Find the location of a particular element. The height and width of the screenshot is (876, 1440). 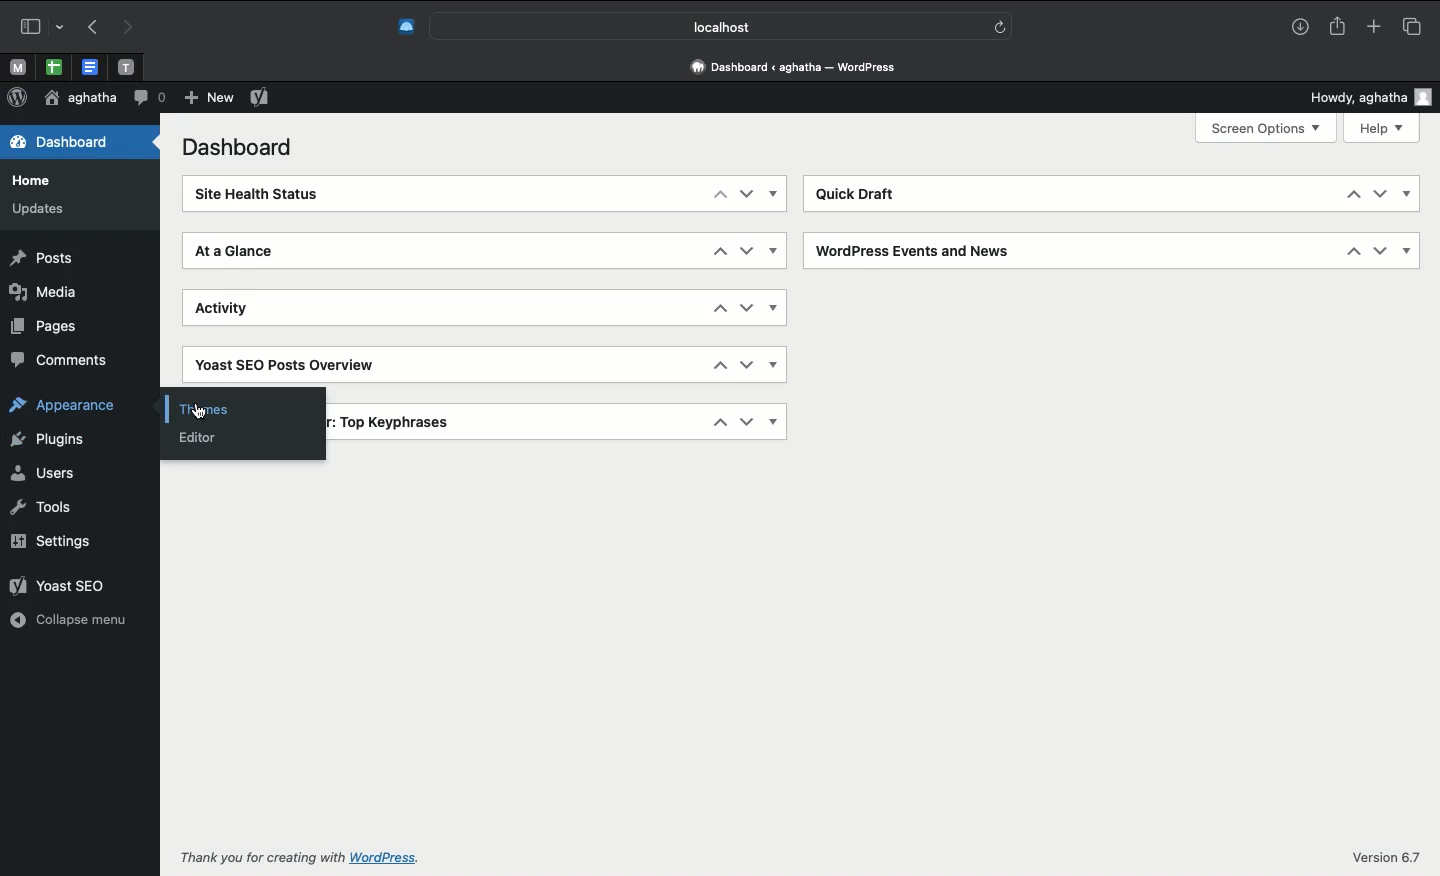

Show is located at coordinates (1408, 195).